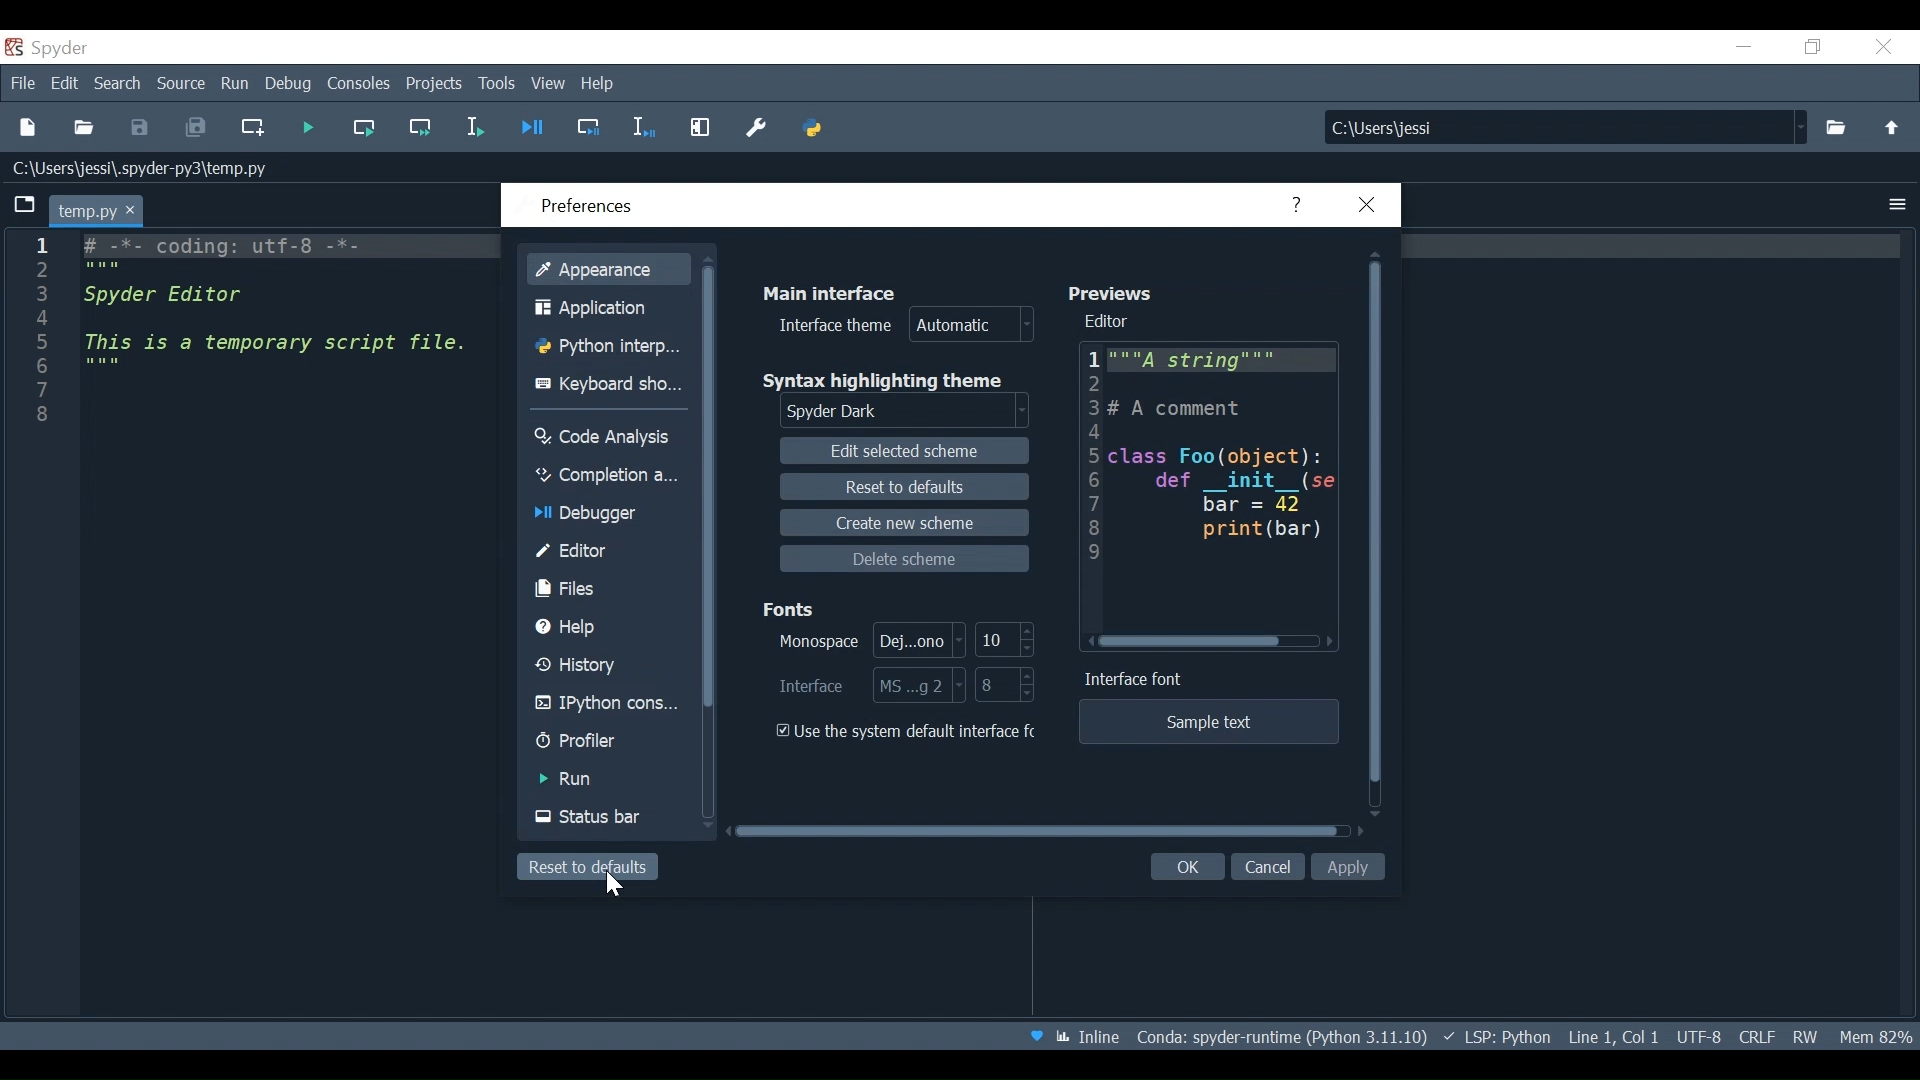 The width and height of the screenshot is (1920, 1080). I want to click on Help, so click(596, 83).